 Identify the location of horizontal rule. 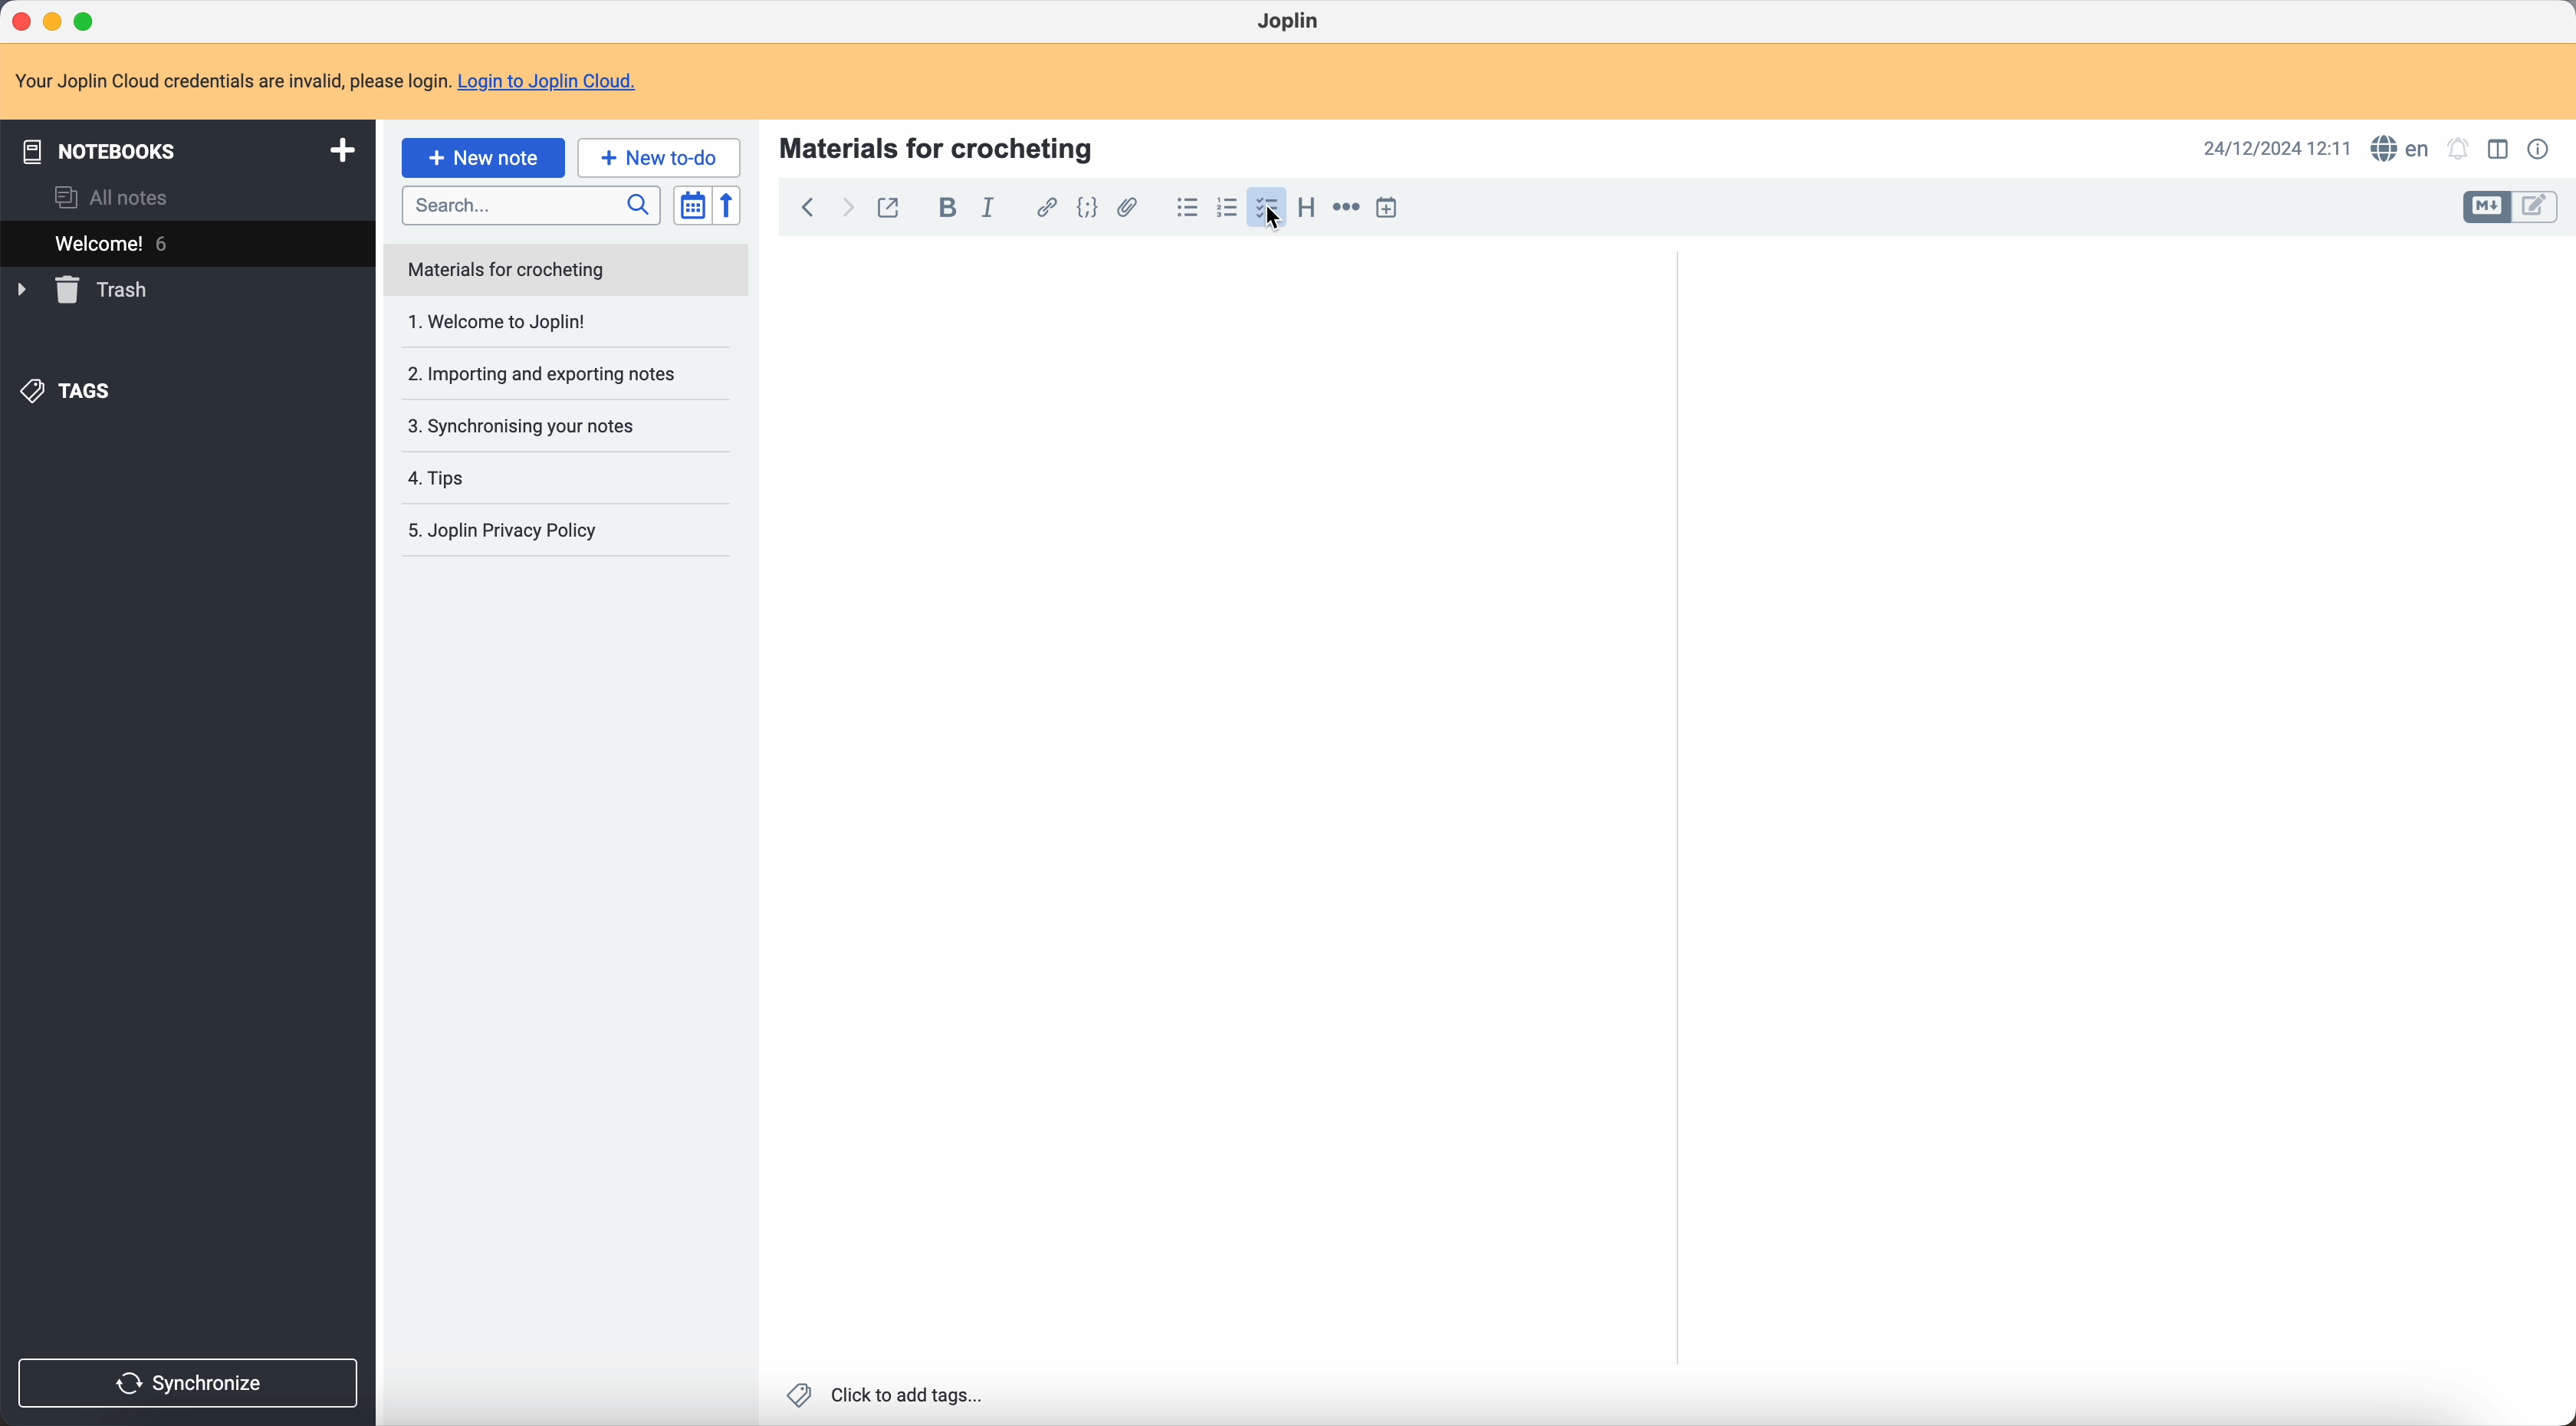
(1345, 211).